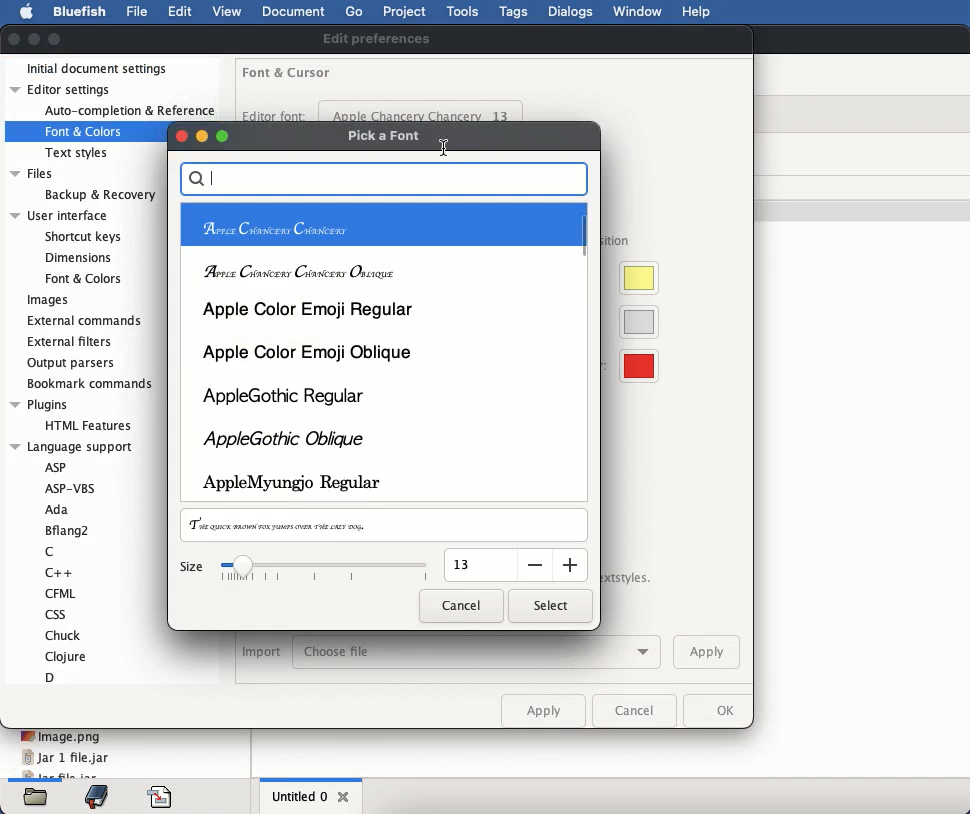 Image resolution: width=970 pixels, height=814 pixels. What do you see at coordinates (633, 279) in the screenshot?
I see `cursor highlight color` at bounding box center [633, 279].